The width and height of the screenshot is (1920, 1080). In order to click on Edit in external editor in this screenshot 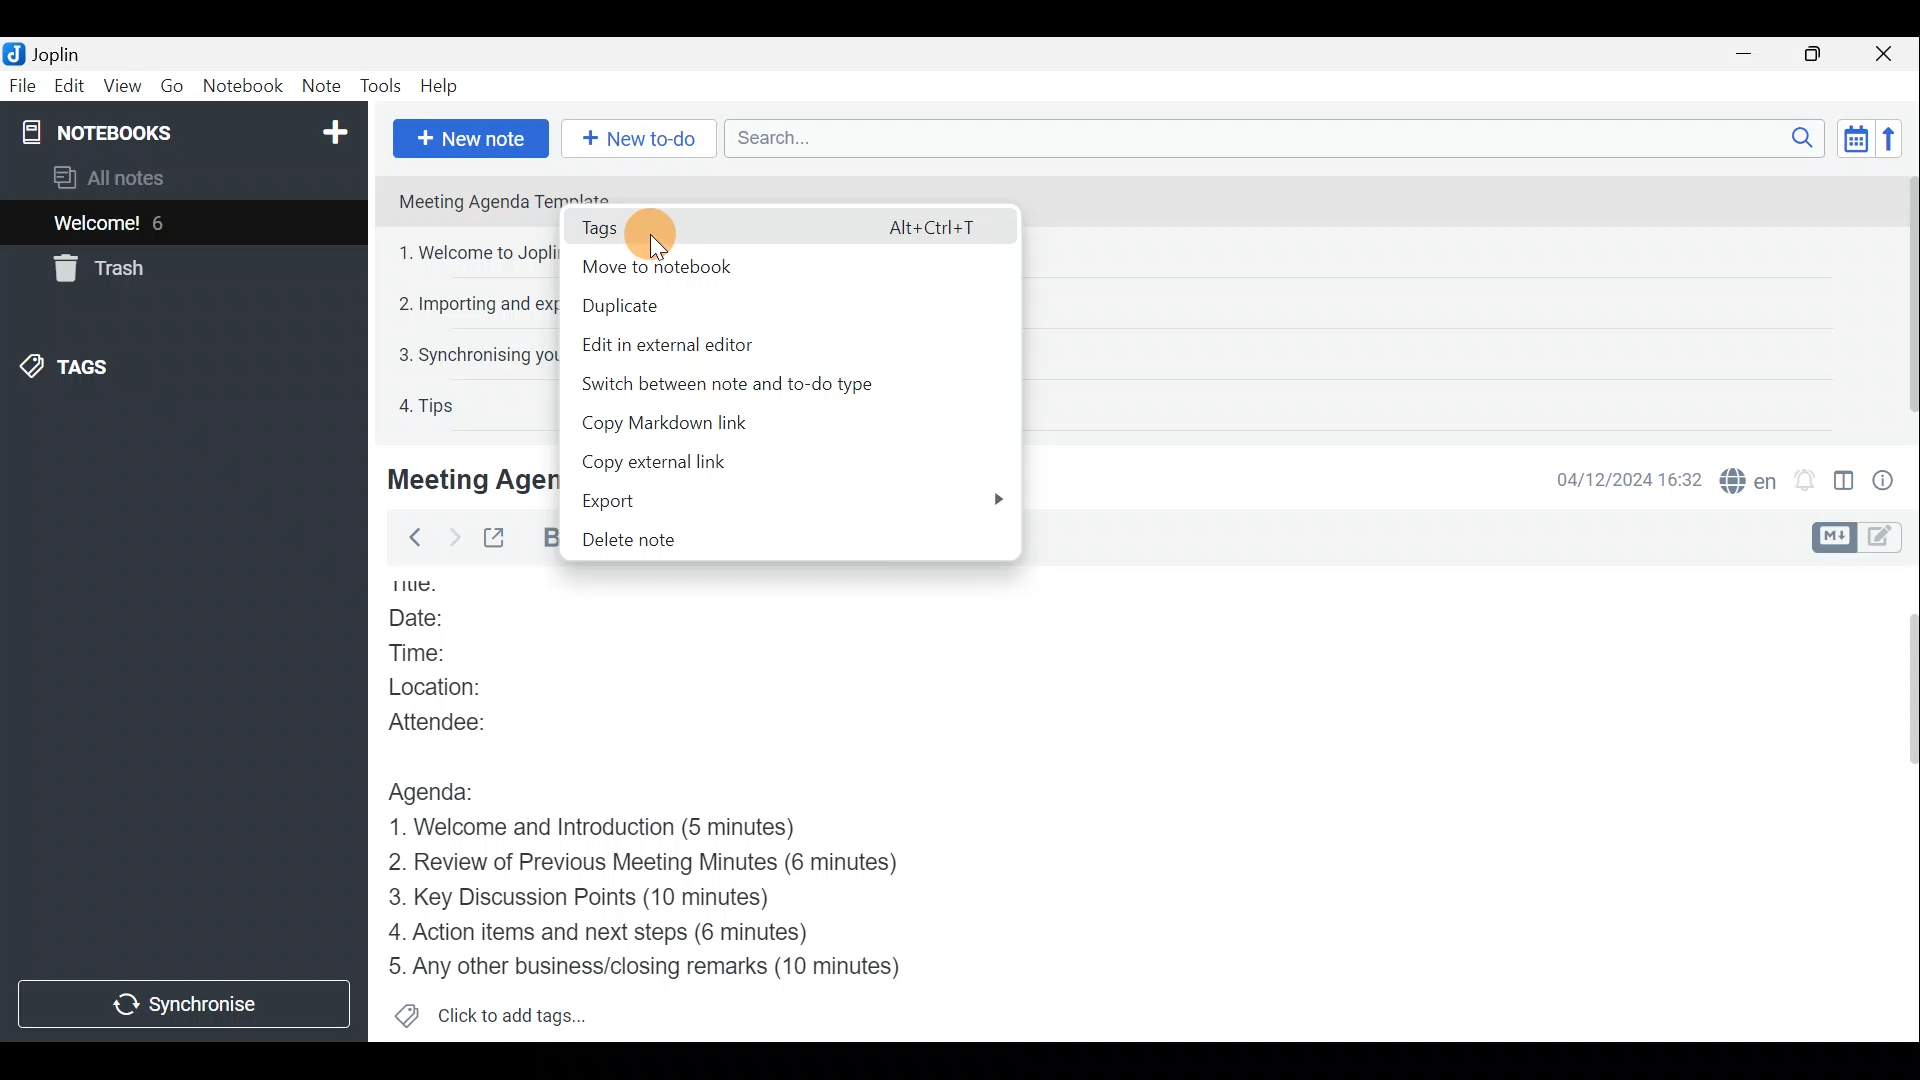, I will do `click(695, 341)`.